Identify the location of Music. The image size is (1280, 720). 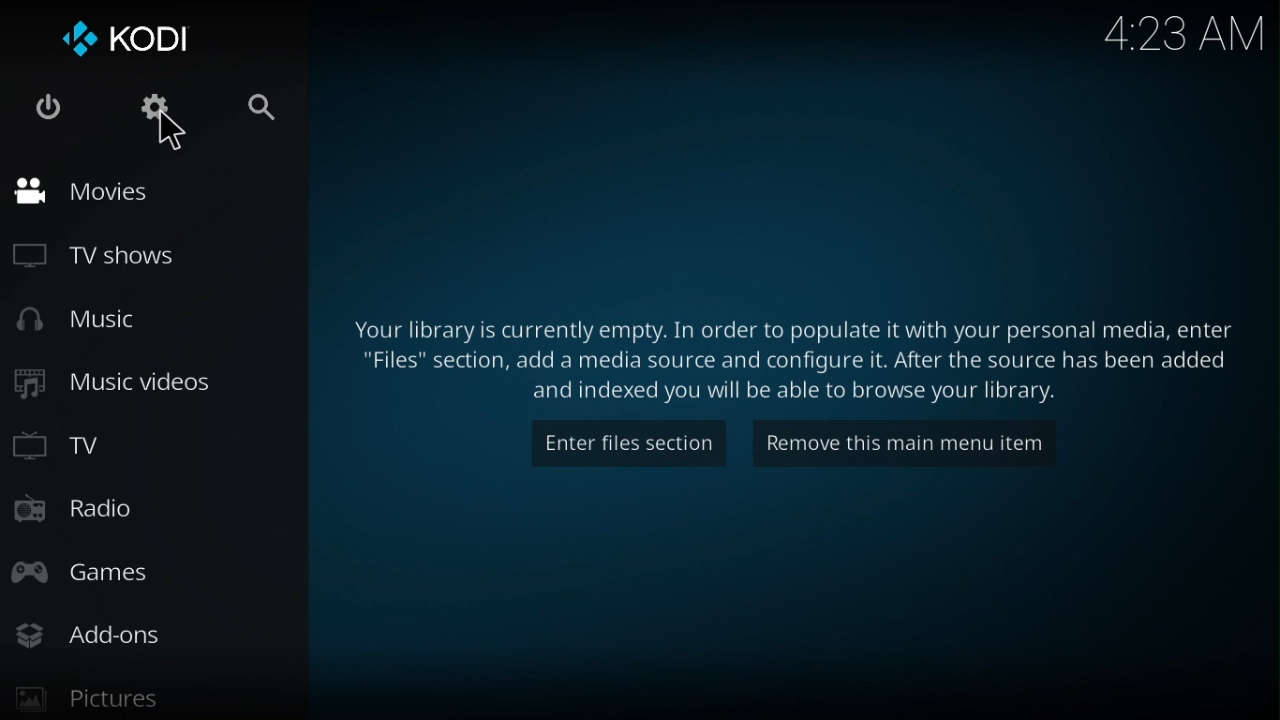
(92, 320).